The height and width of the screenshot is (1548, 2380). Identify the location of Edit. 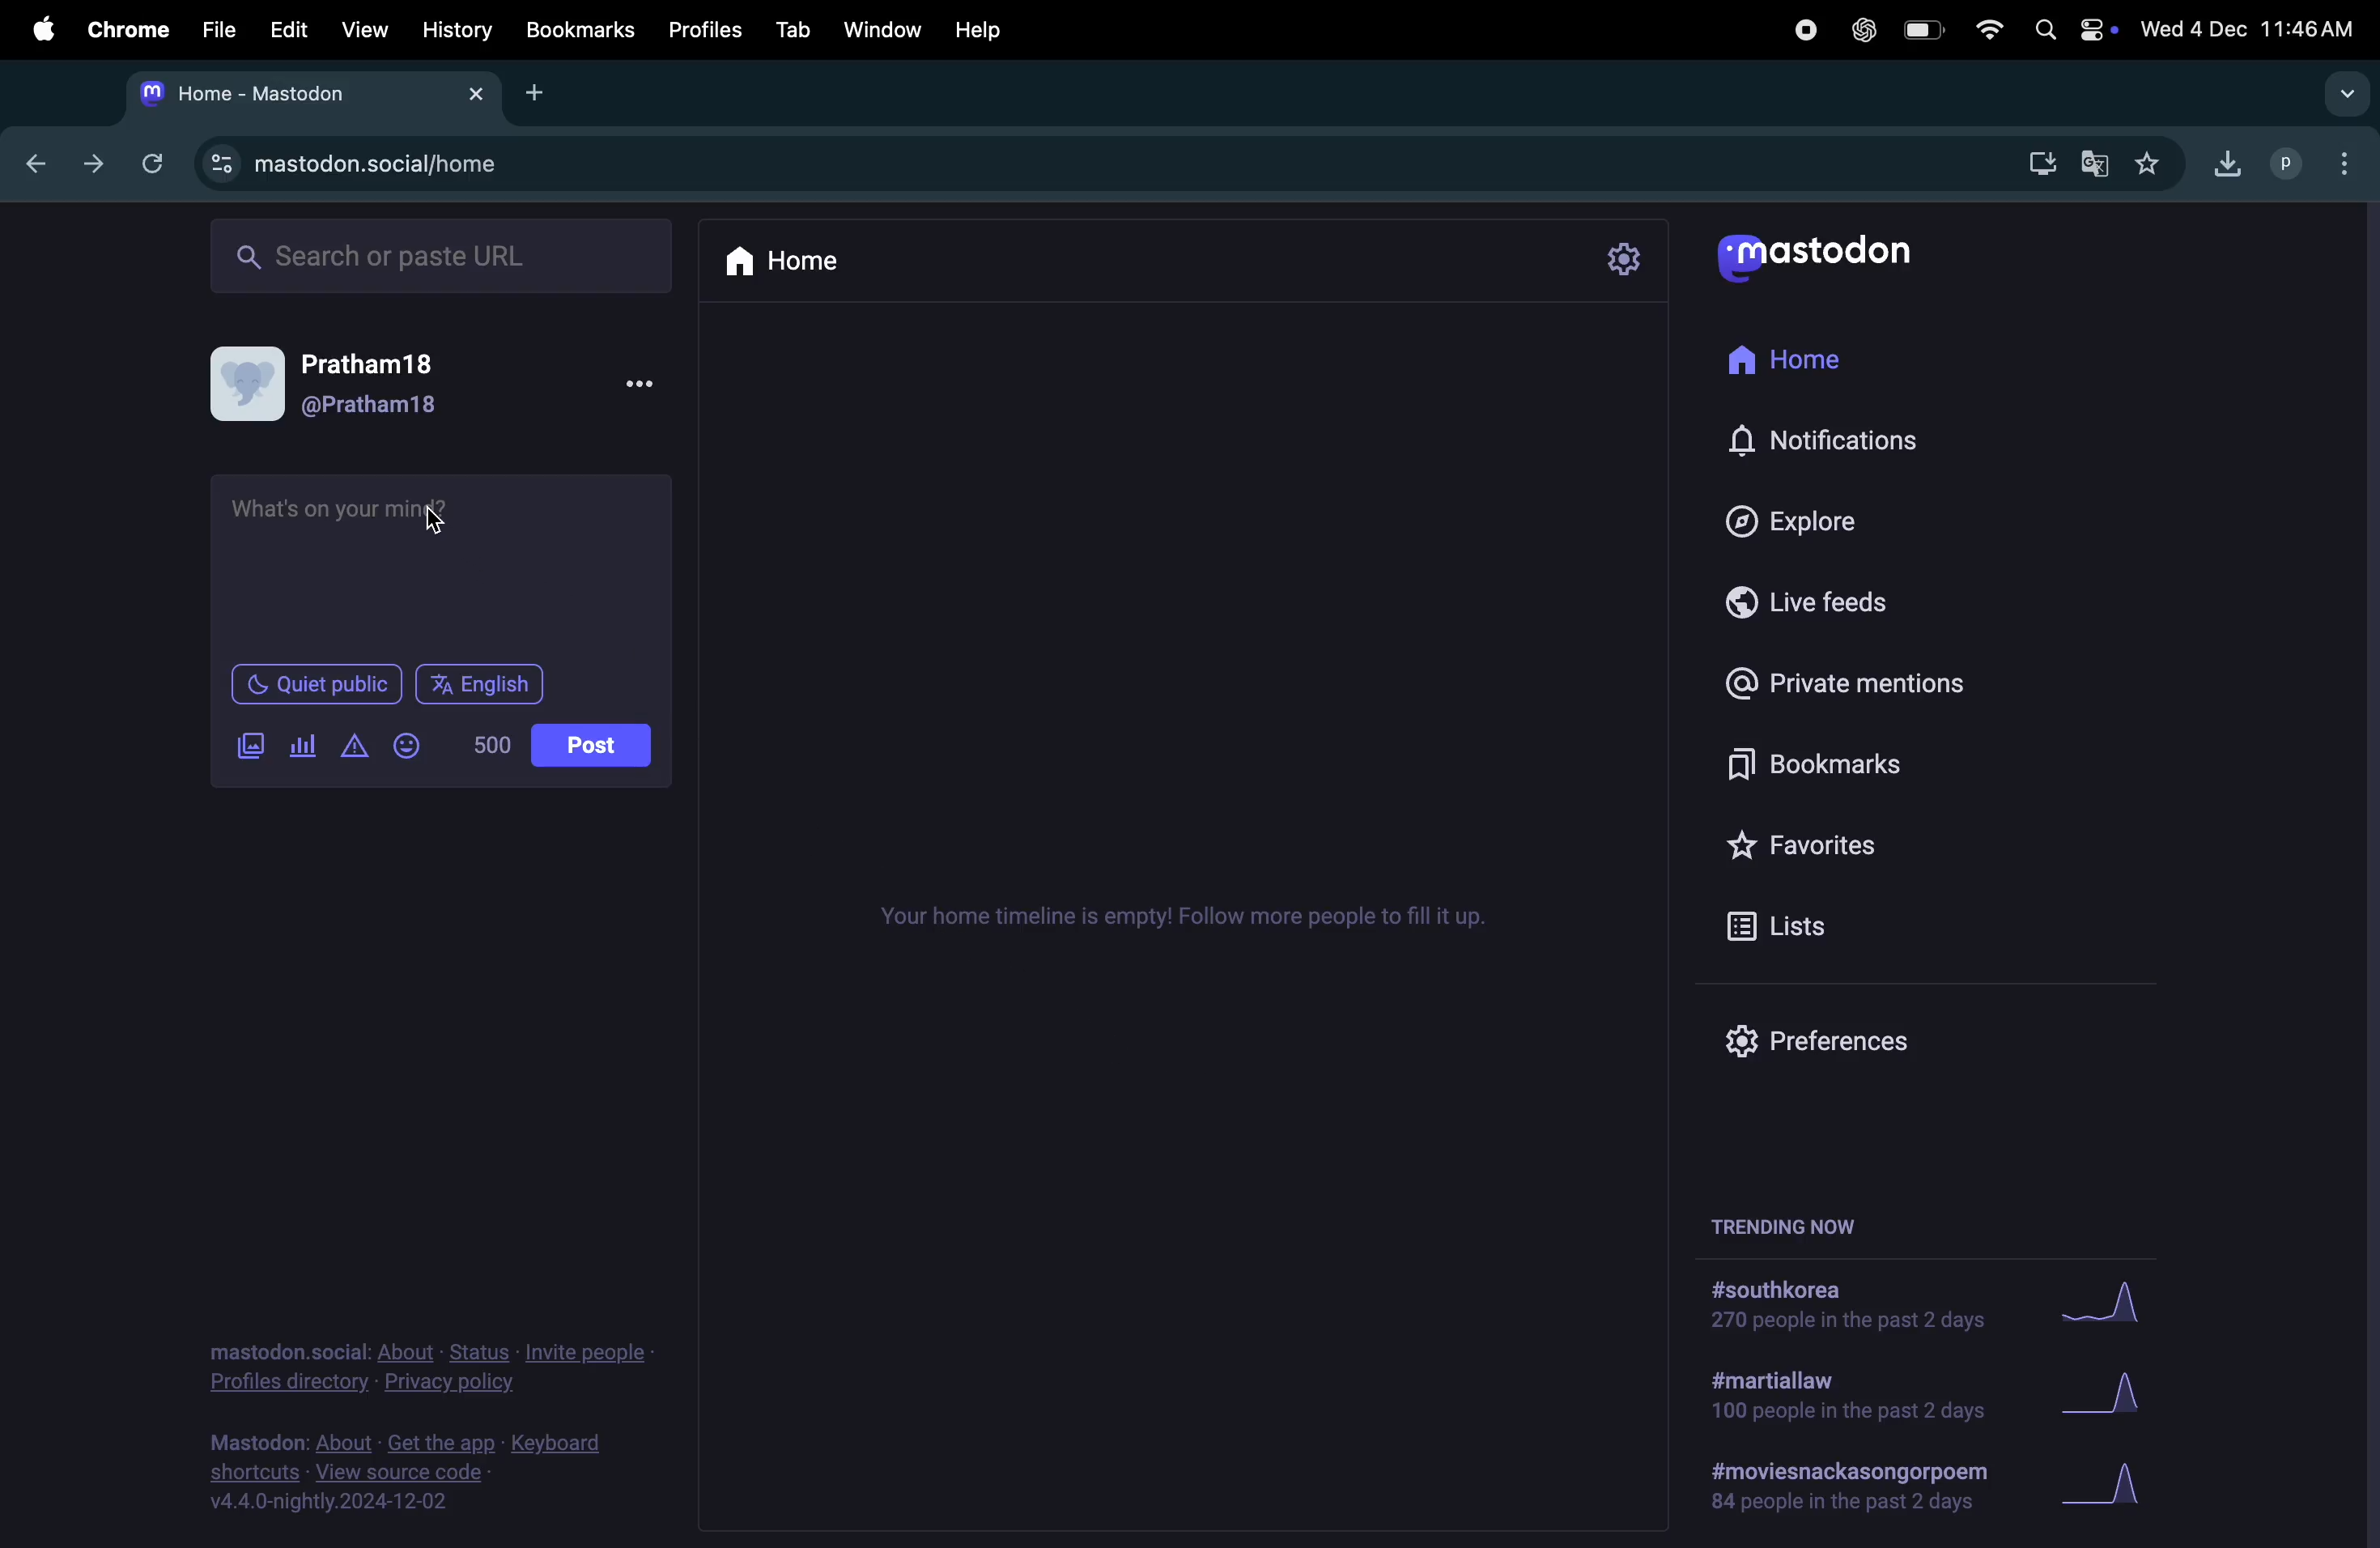
(285, 31).